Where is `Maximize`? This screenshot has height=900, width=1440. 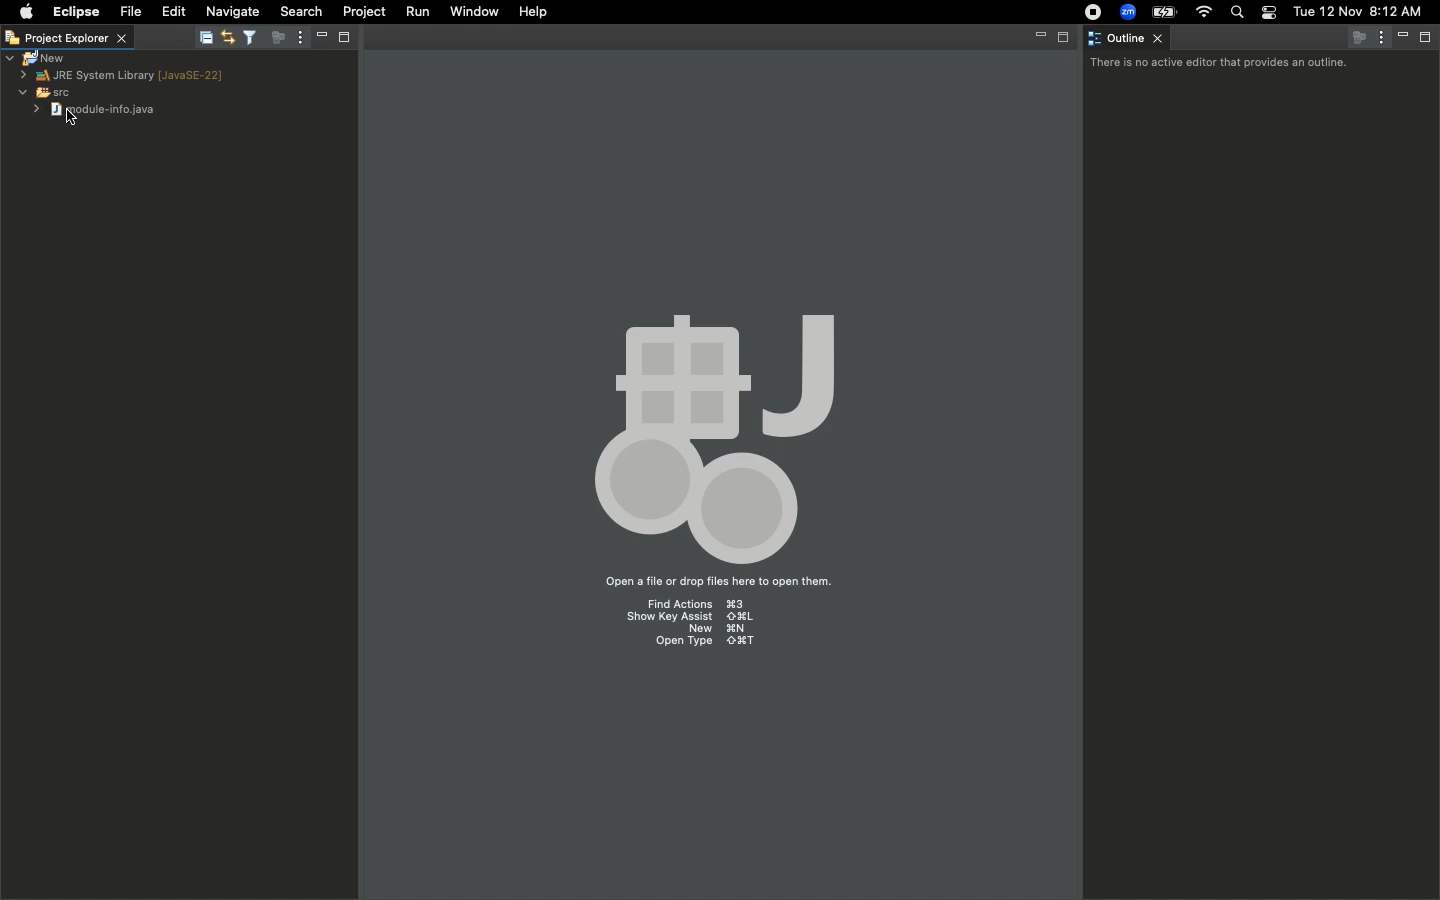
Maximize is located at coordinates (342, 37).